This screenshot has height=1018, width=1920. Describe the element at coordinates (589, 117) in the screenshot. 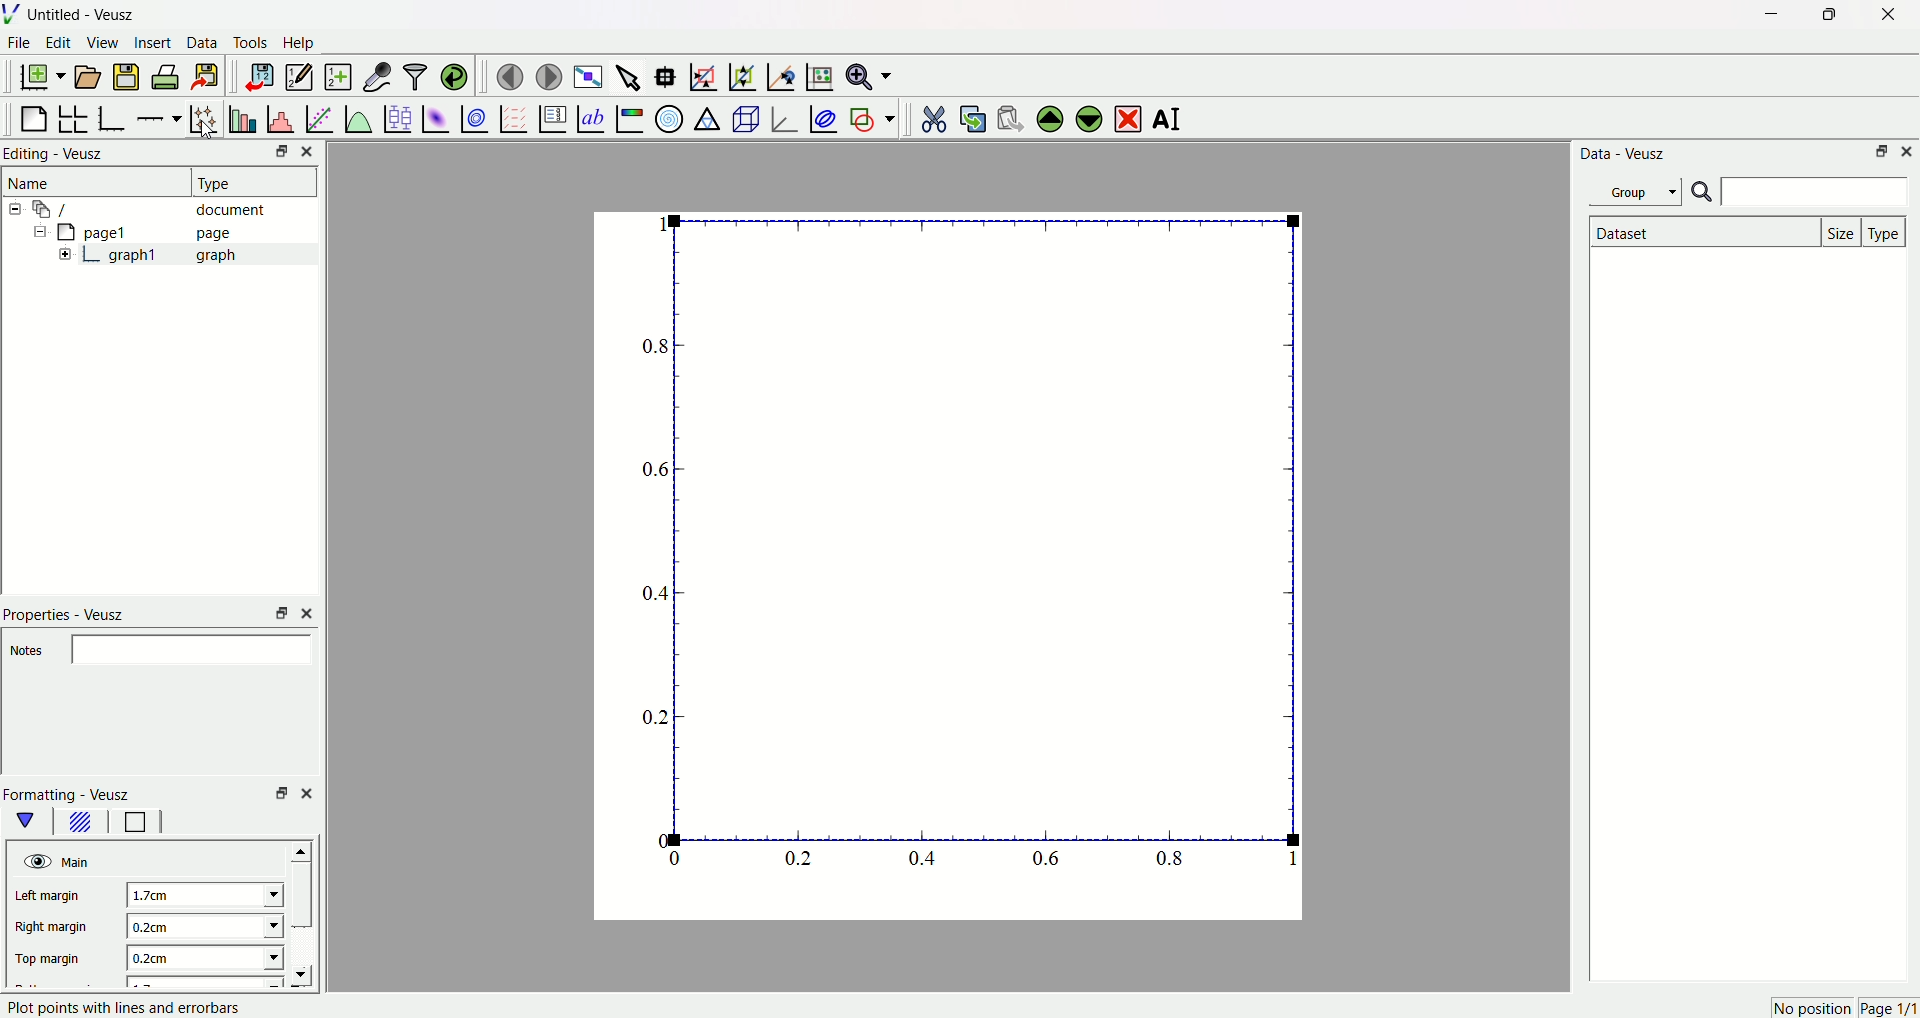

I see `text label` at that location.